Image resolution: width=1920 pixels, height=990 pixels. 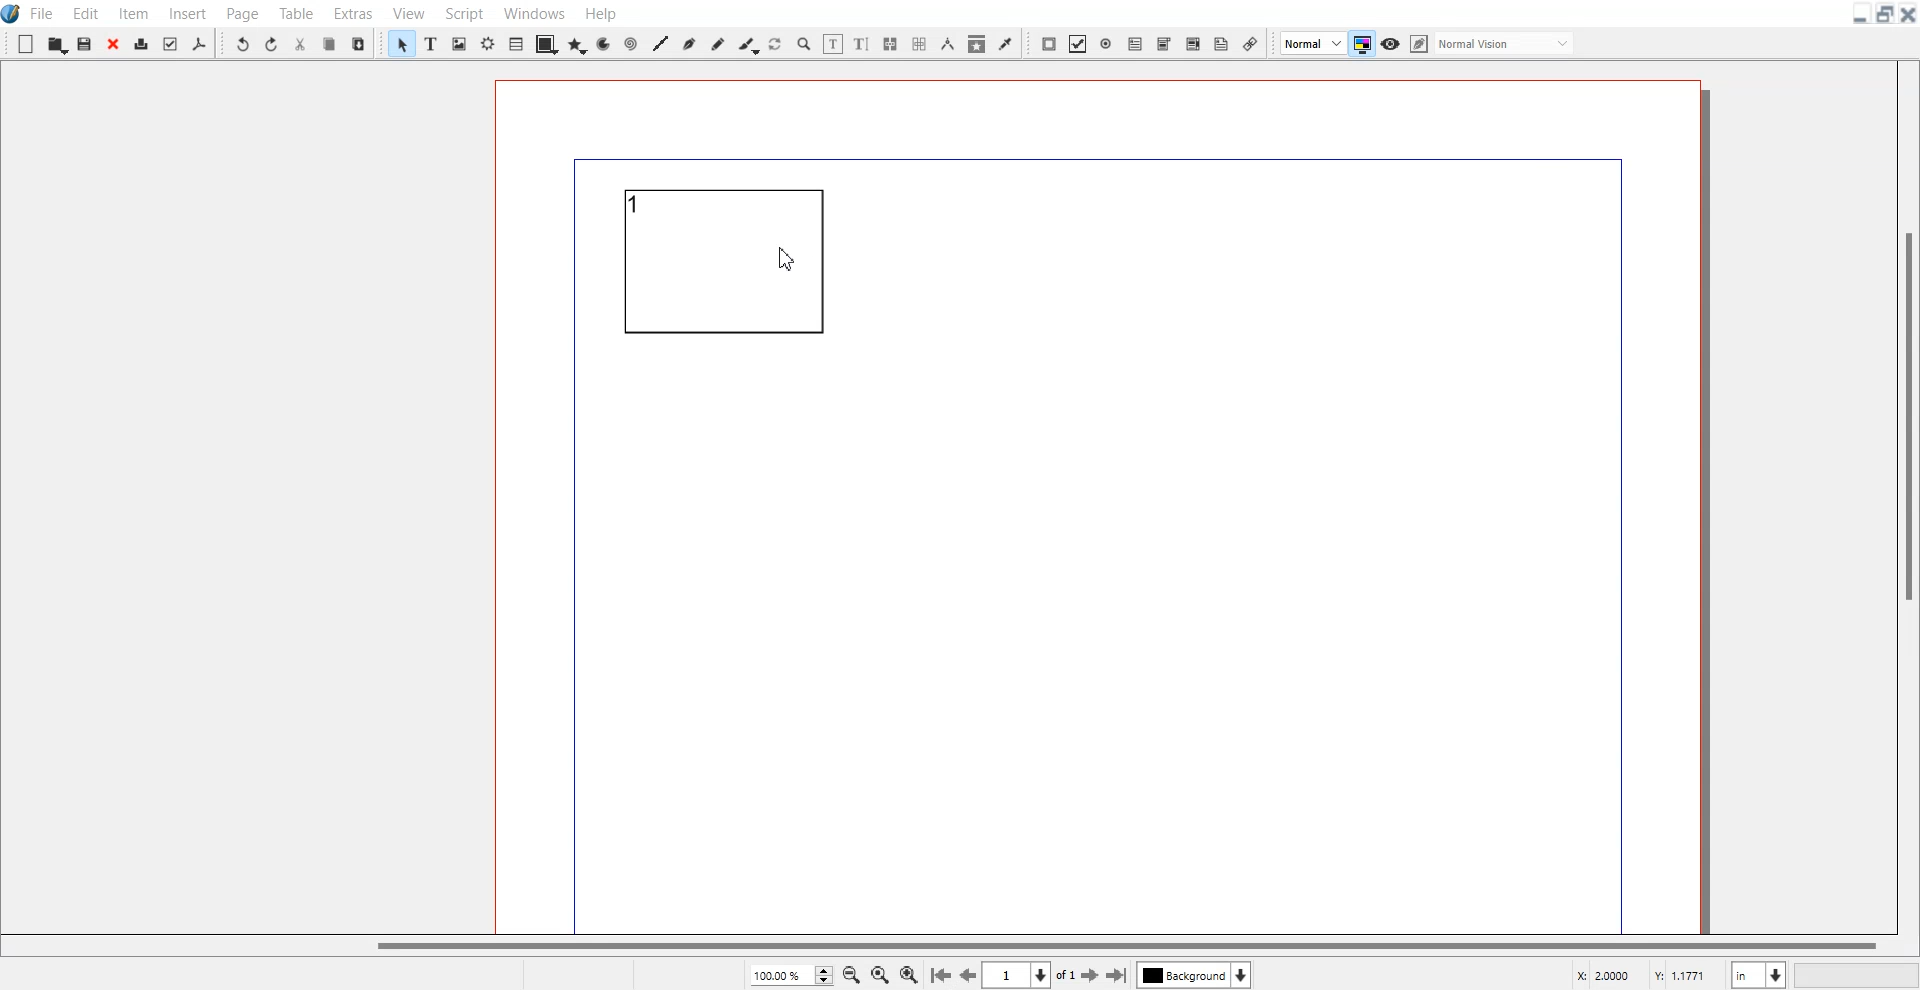 I want to click on Zoom Adjustment, so click(x=790, y=975).